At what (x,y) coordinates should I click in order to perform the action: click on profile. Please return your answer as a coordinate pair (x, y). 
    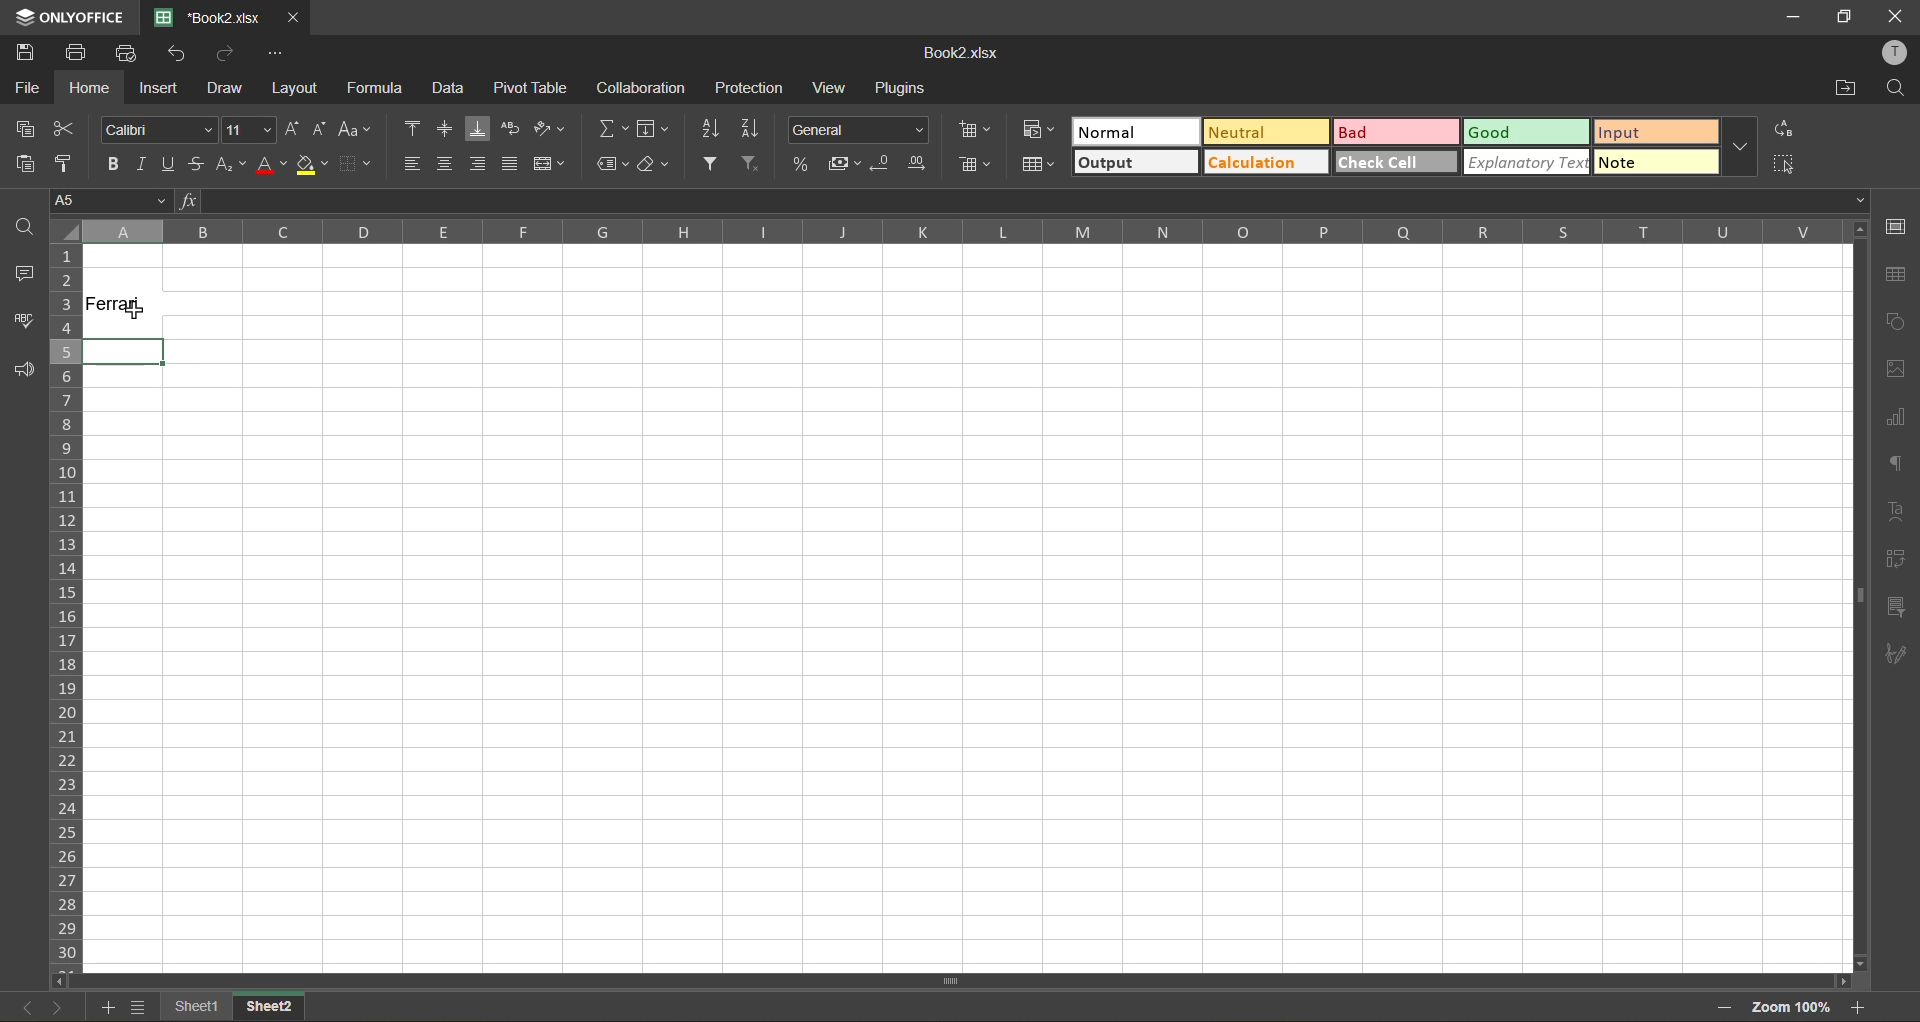
    Looking at the image, I should click on (1897, 52).